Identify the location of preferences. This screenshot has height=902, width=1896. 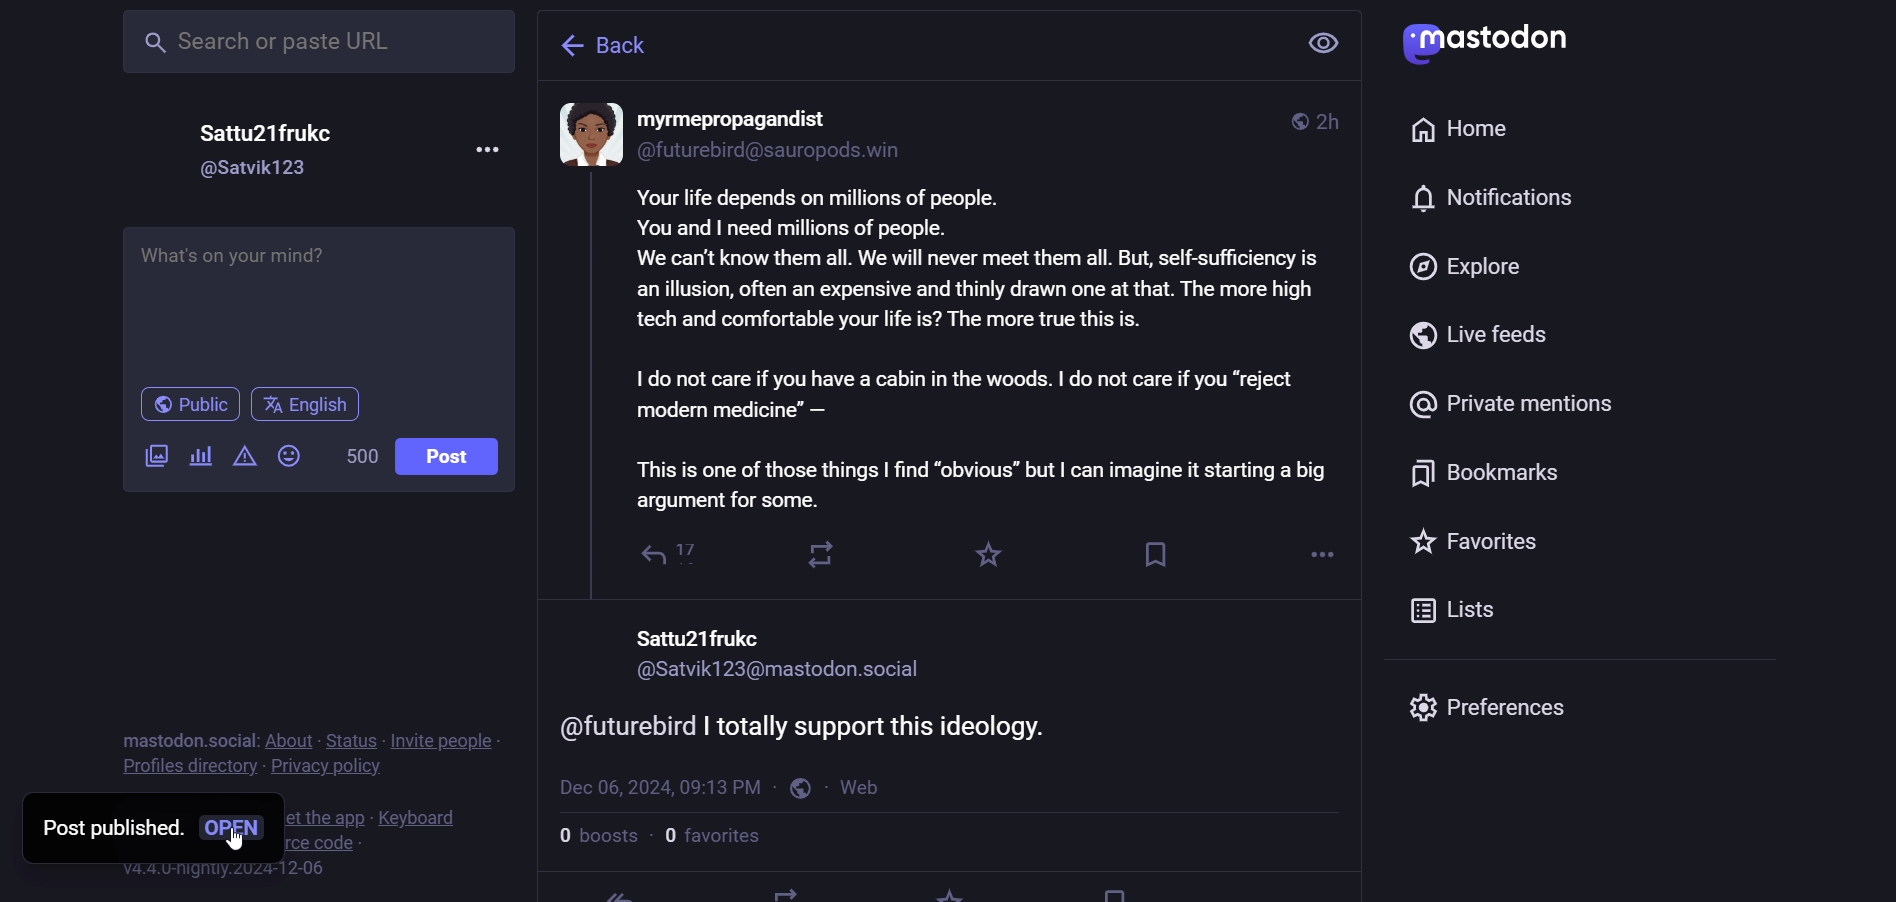
(1492, 710).